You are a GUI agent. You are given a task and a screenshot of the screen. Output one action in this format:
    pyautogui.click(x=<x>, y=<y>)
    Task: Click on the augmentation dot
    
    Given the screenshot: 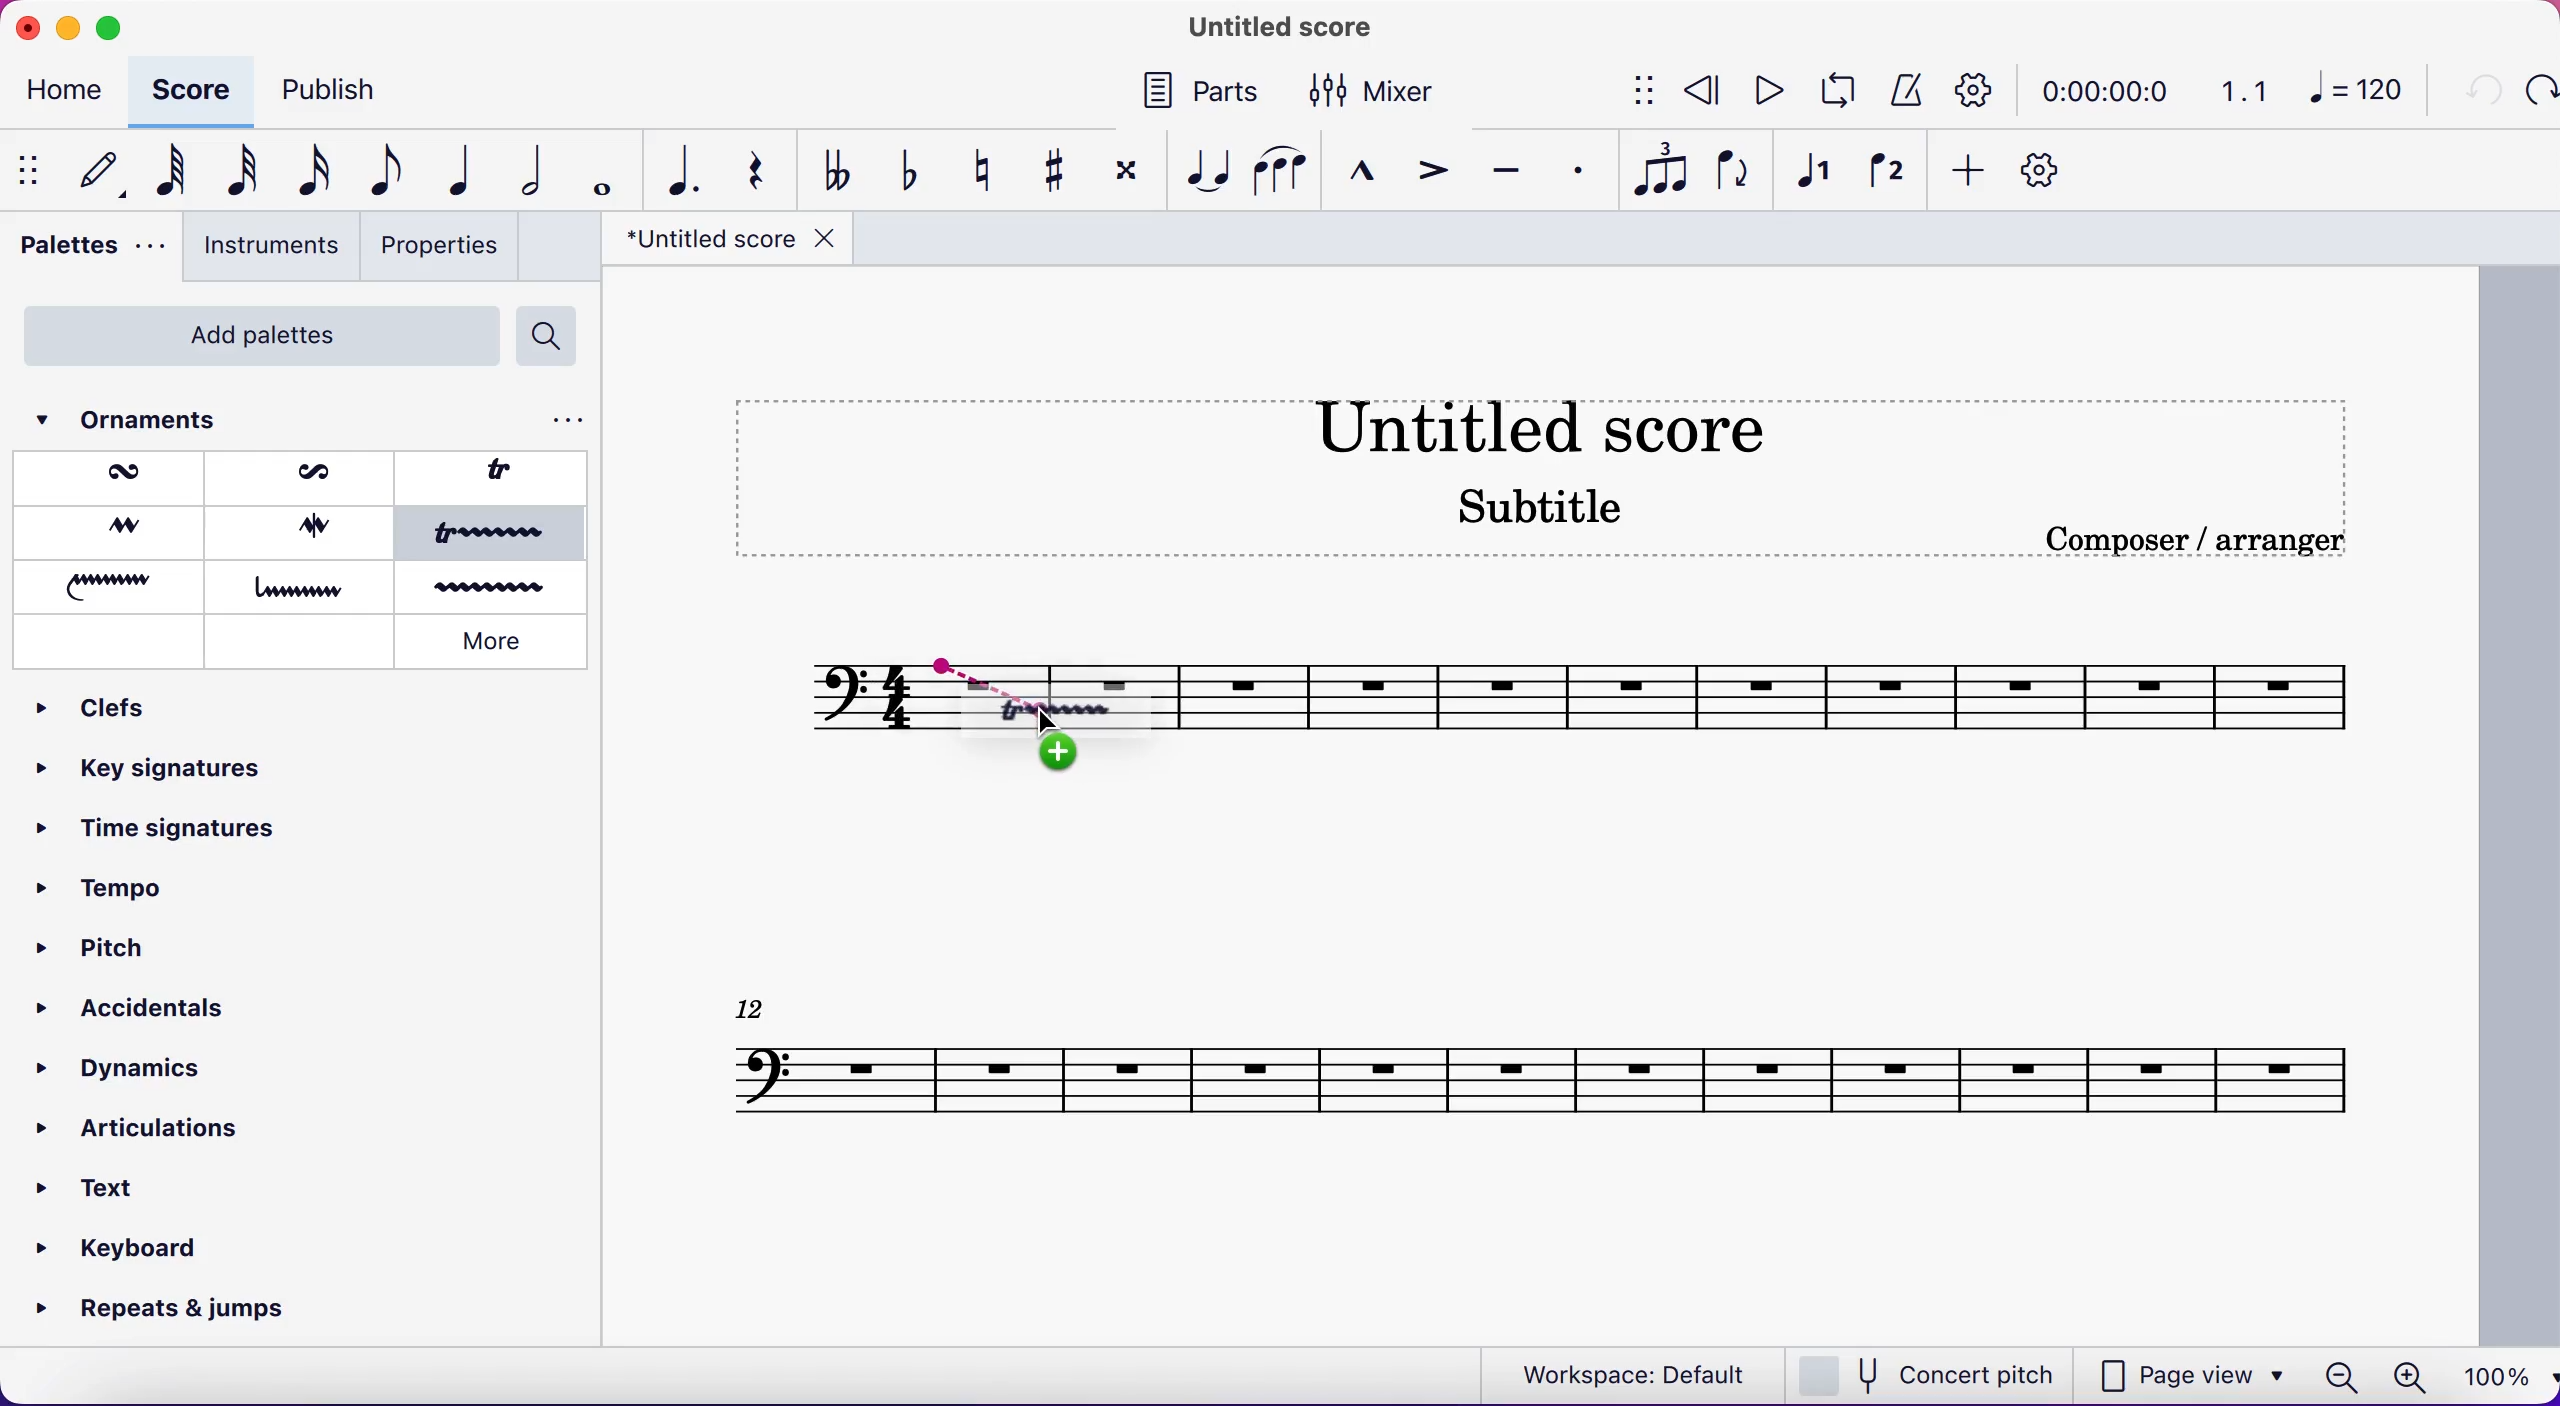 What is the action you would take?
    pyautogui.click(x=677, y=170)
    